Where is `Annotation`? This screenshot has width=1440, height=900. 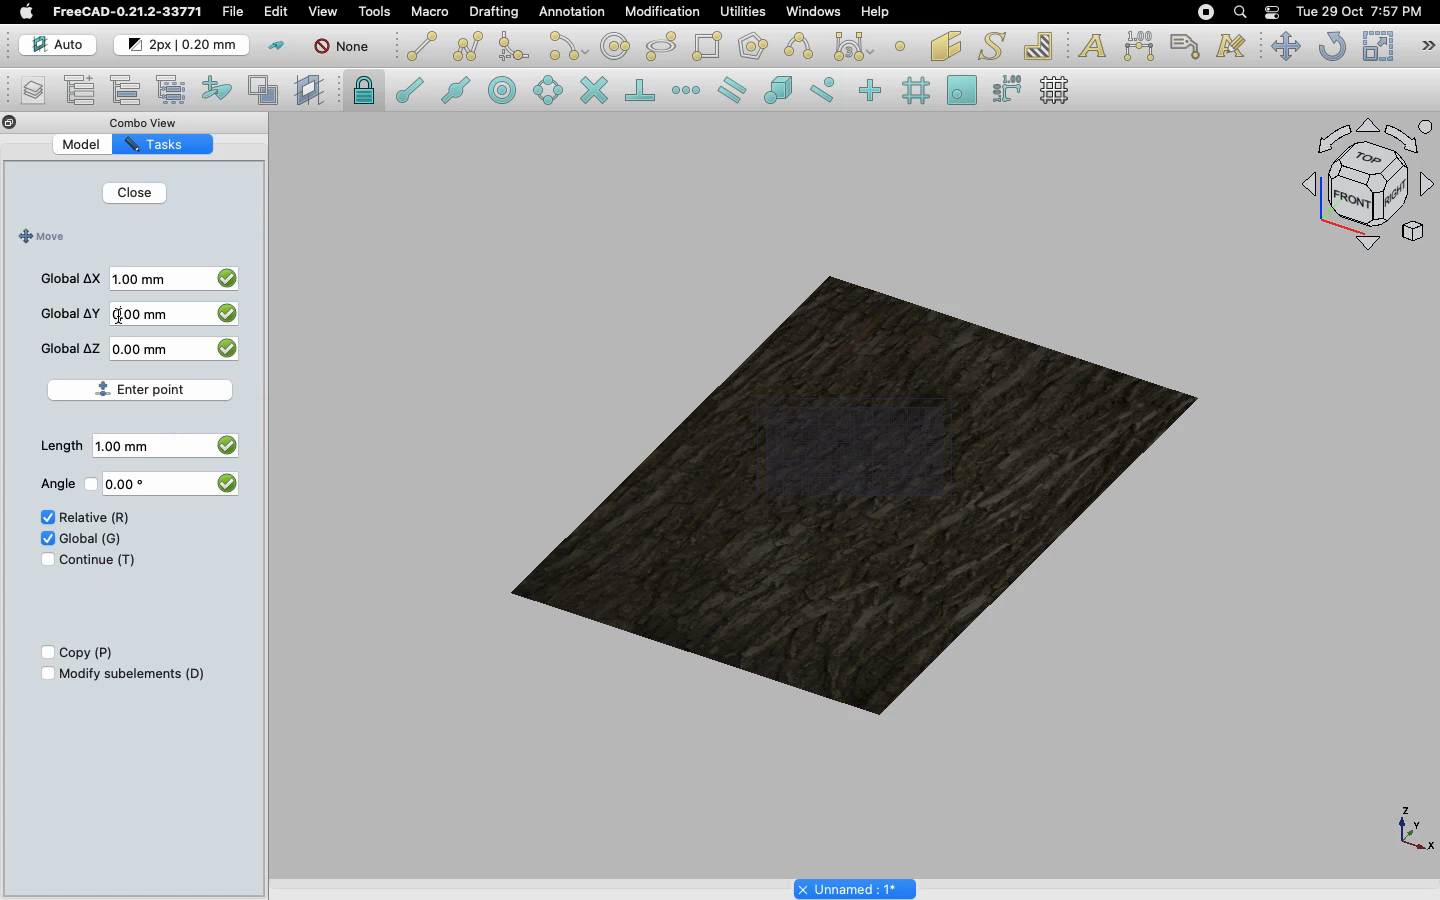
Annotation is located at coordinates (572, 11).